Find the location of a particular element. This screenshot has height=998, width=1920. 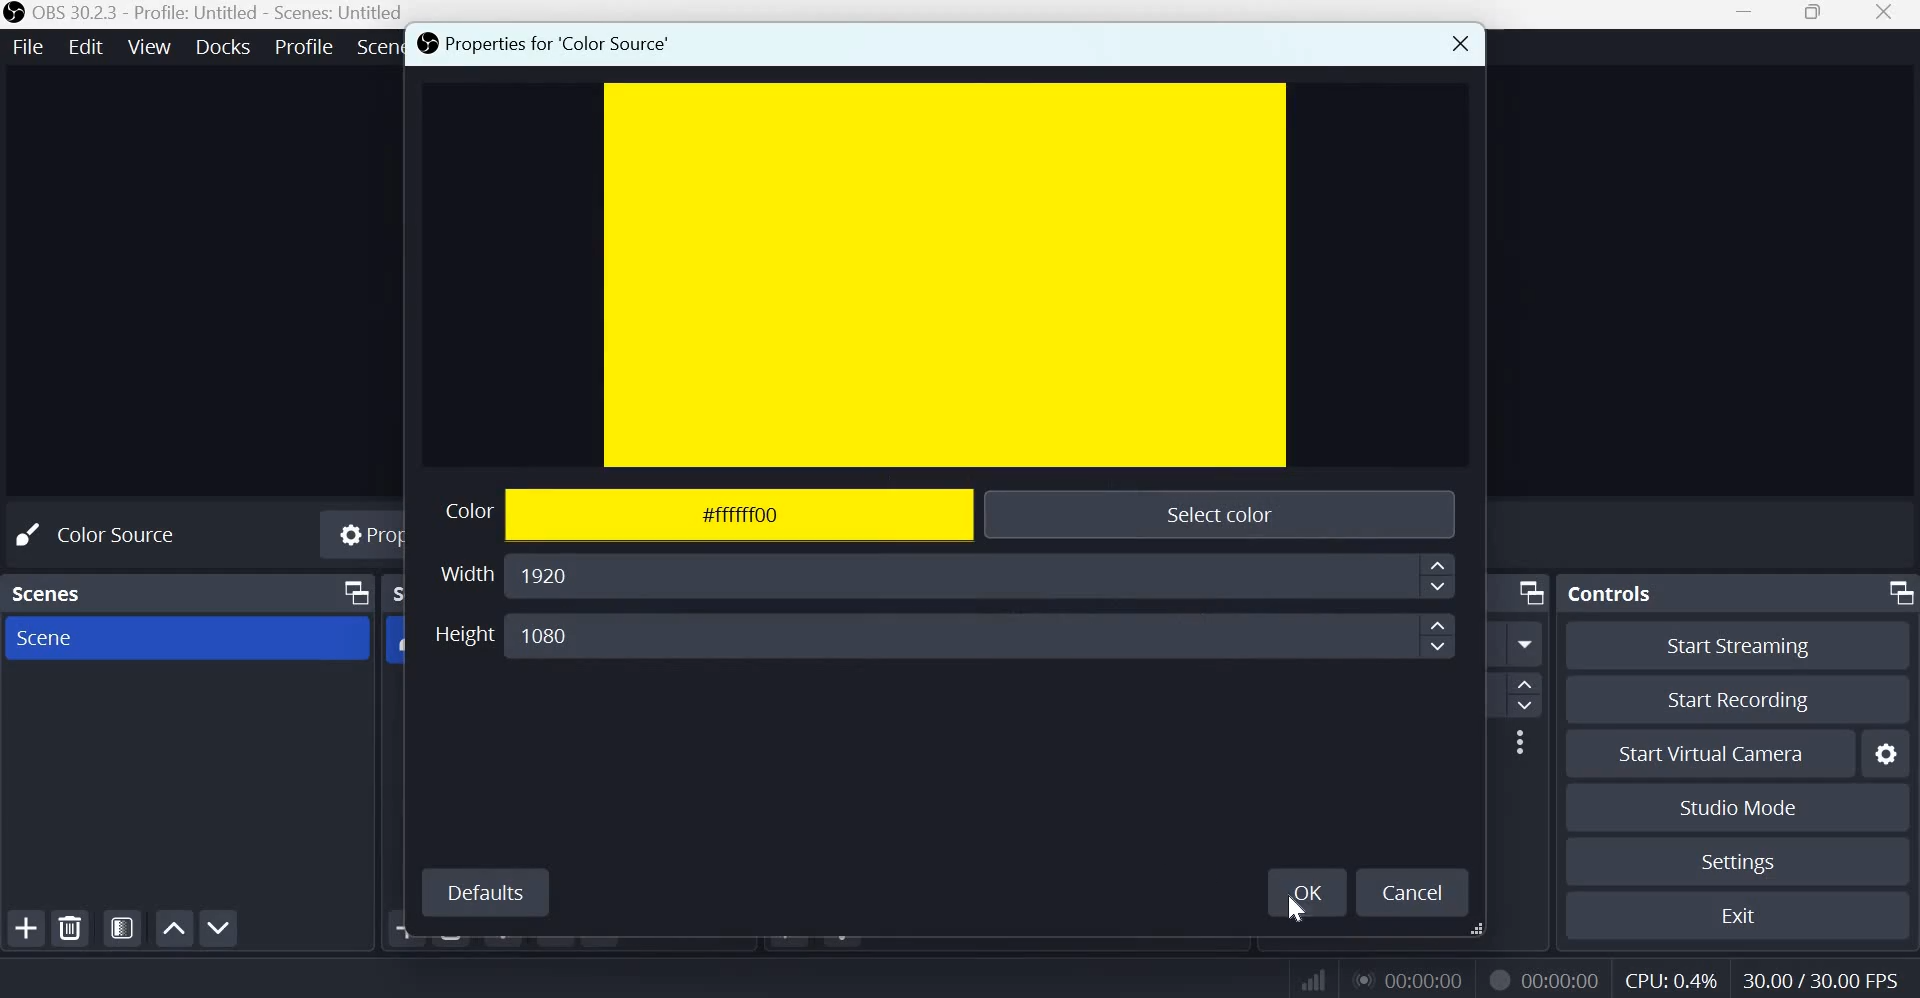

Close is located at coordinates (1886, 14).